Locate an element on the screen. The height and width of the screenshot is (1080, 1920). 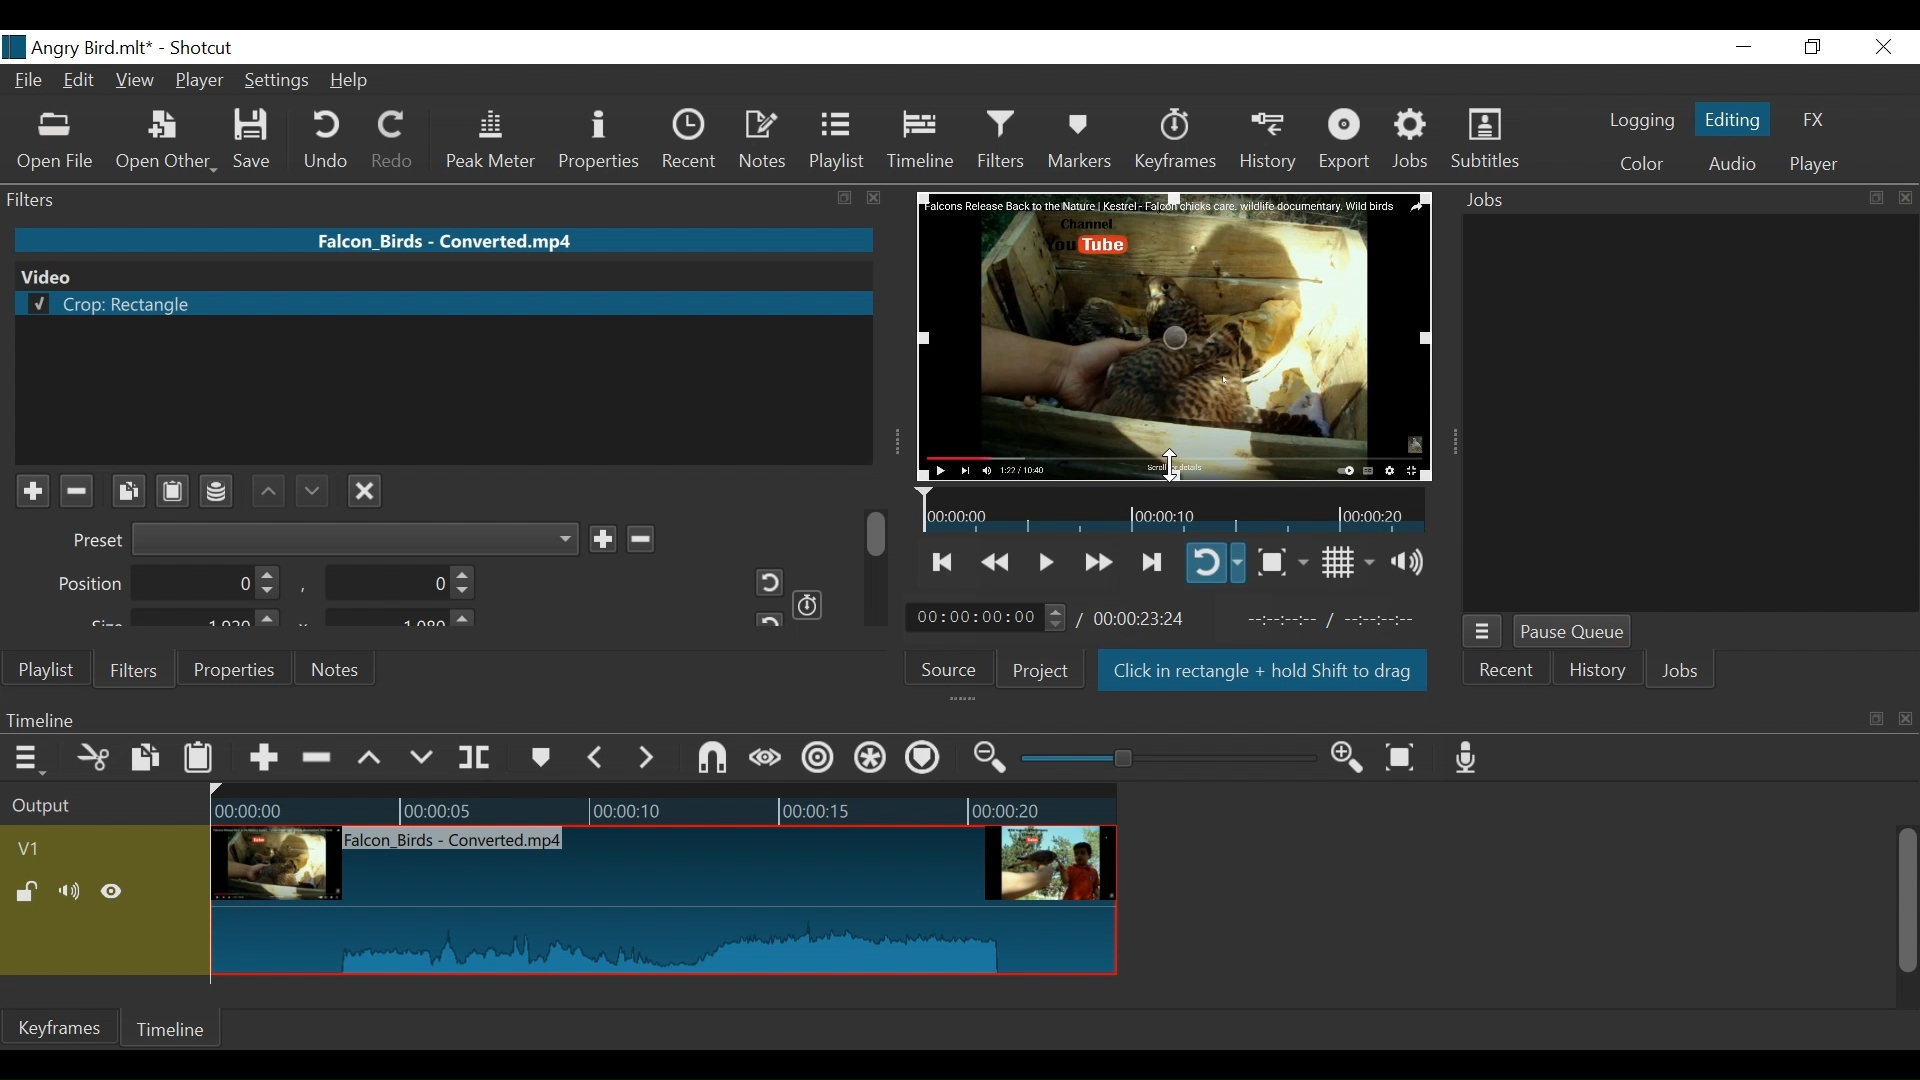
File Name is located at coordinates (31, 83).